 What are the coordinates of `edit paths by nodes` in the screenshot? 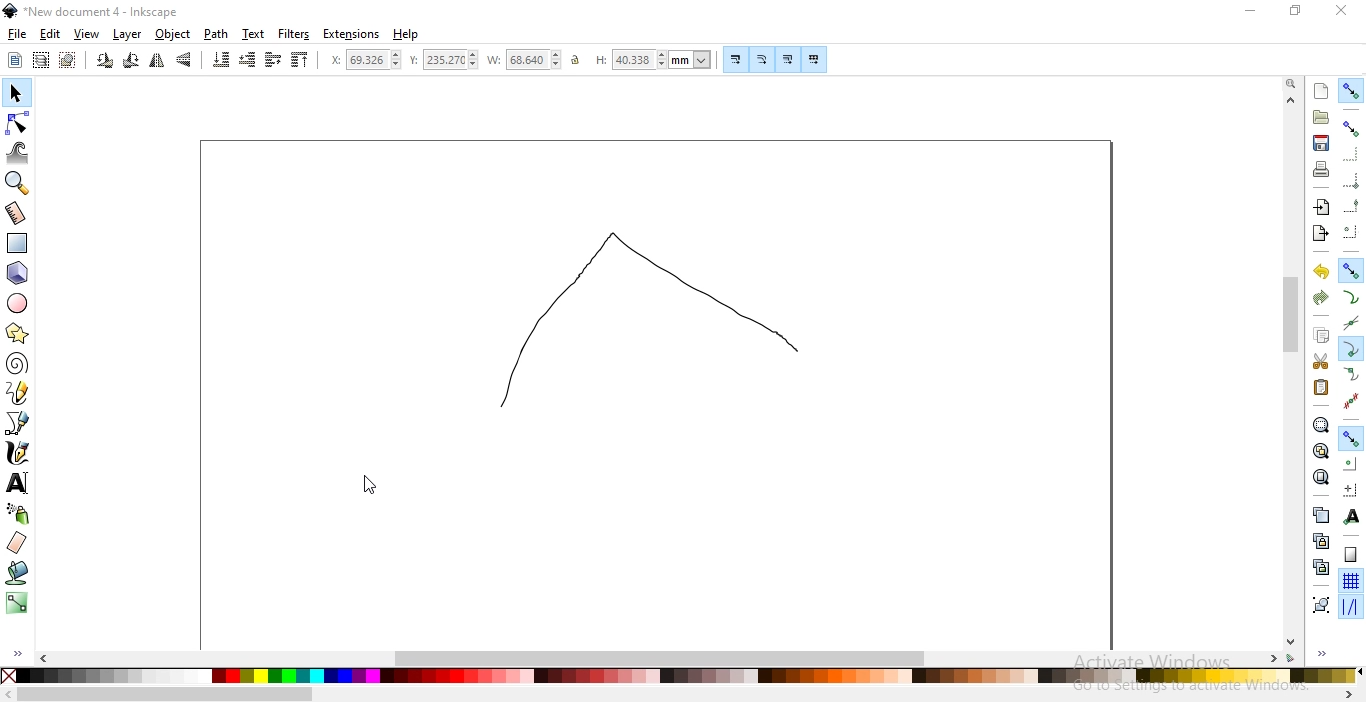 It's located at (16, 124).